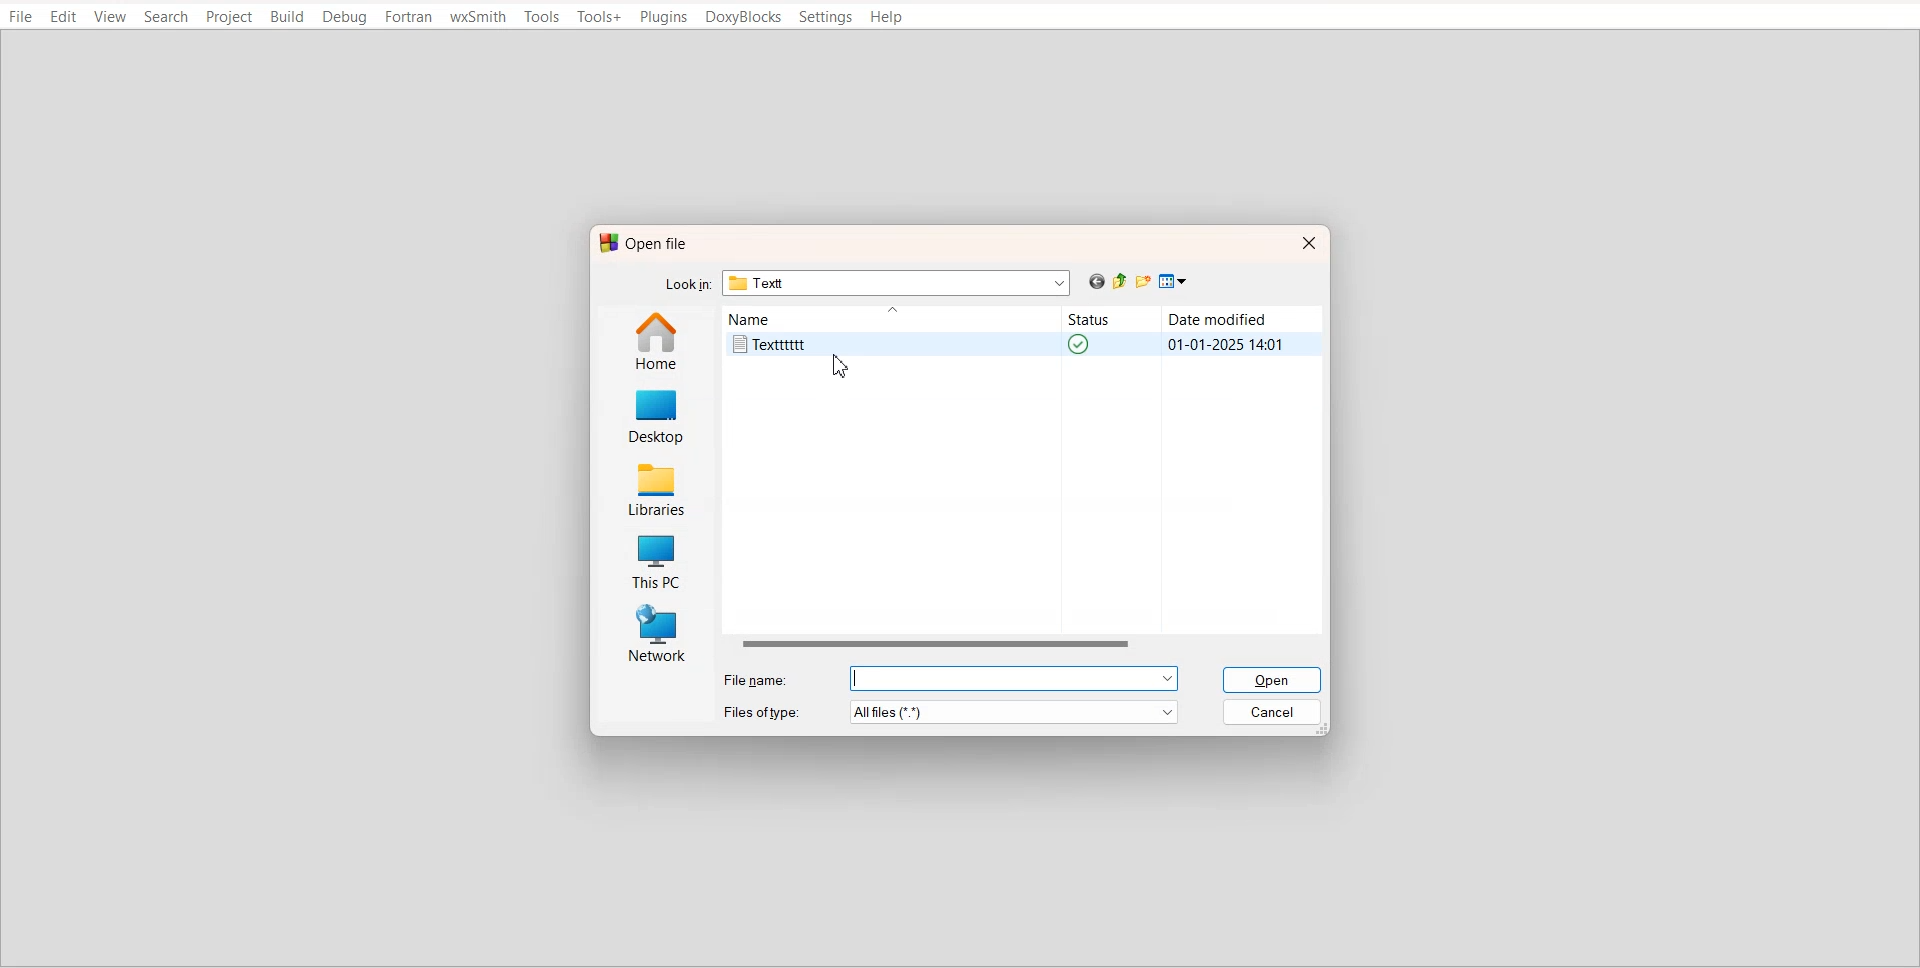 This screenshot has height=968, width=1920. Describe the element at coordinates (1104, 319) in the screenshot. I see `Status` at that location.